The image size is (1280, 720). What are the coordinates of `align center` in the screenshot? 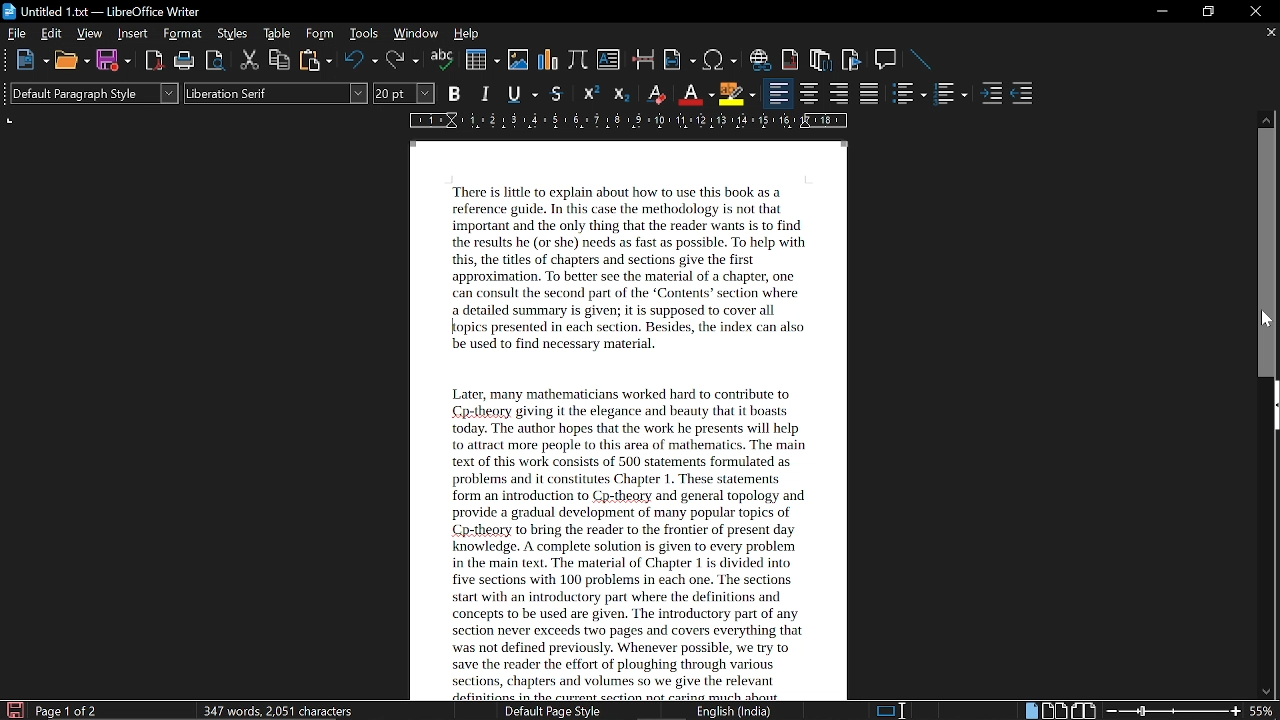 It's located at (807, 95).